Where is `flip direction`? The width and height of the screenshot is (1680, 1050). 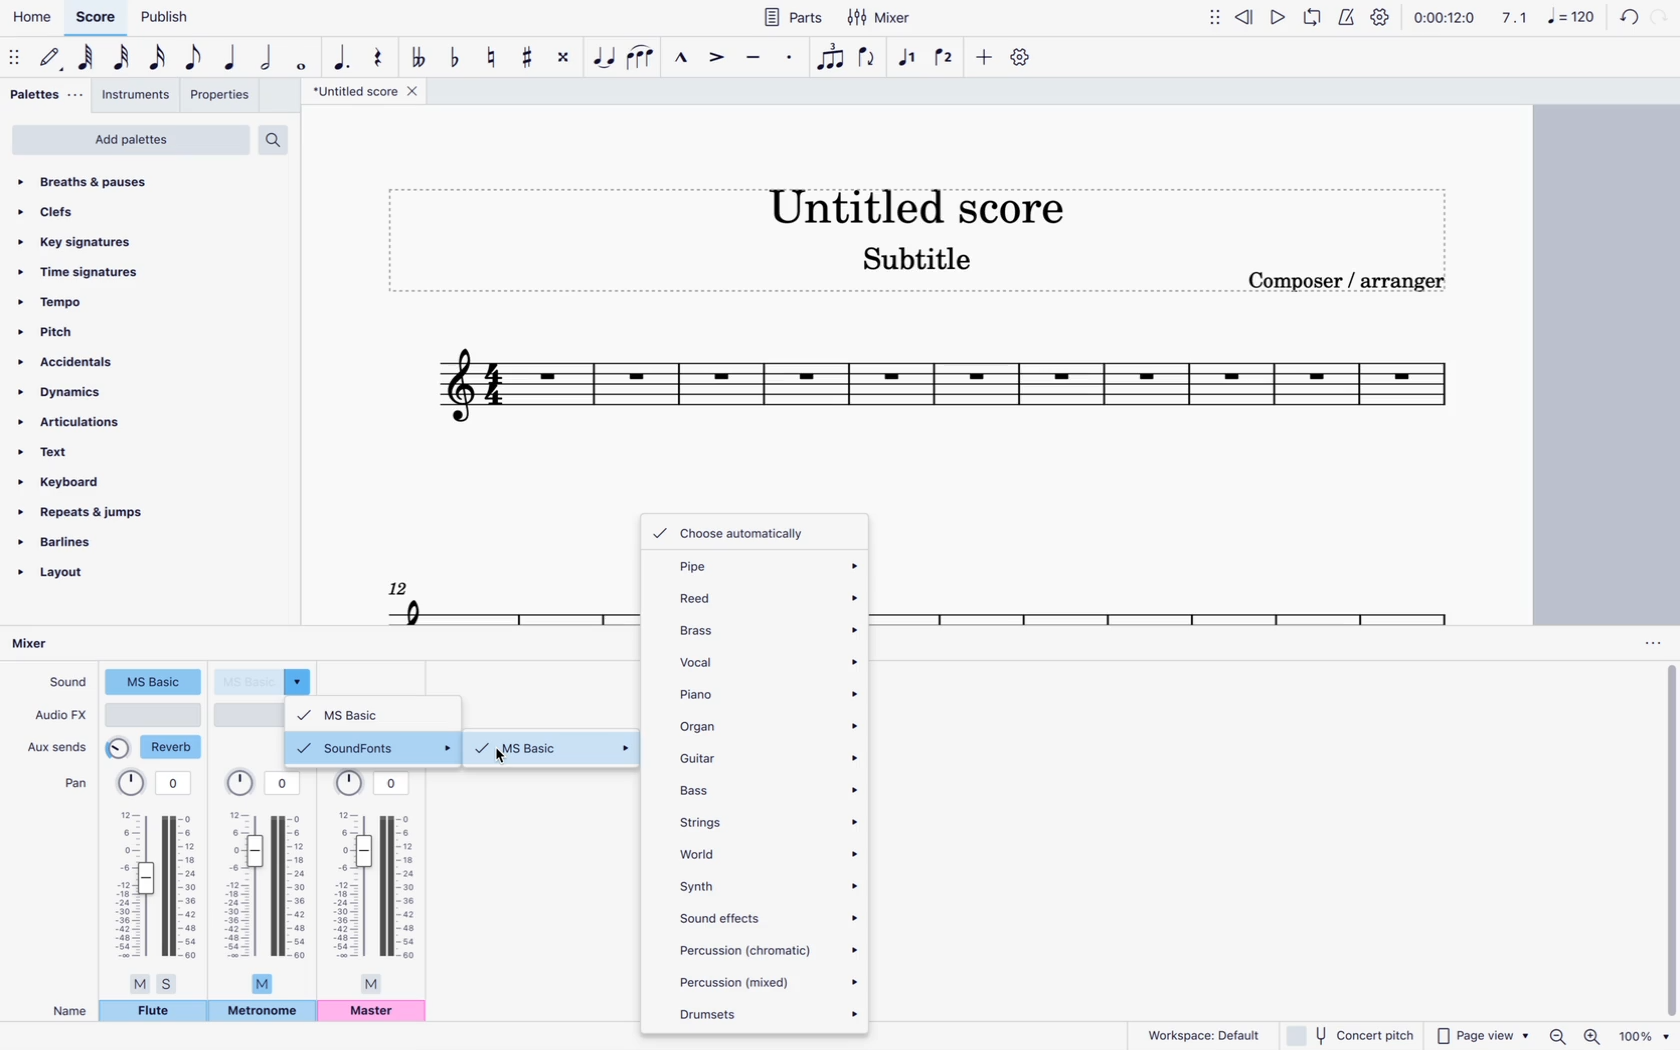
flip direction is located at coordinates (870, 61).